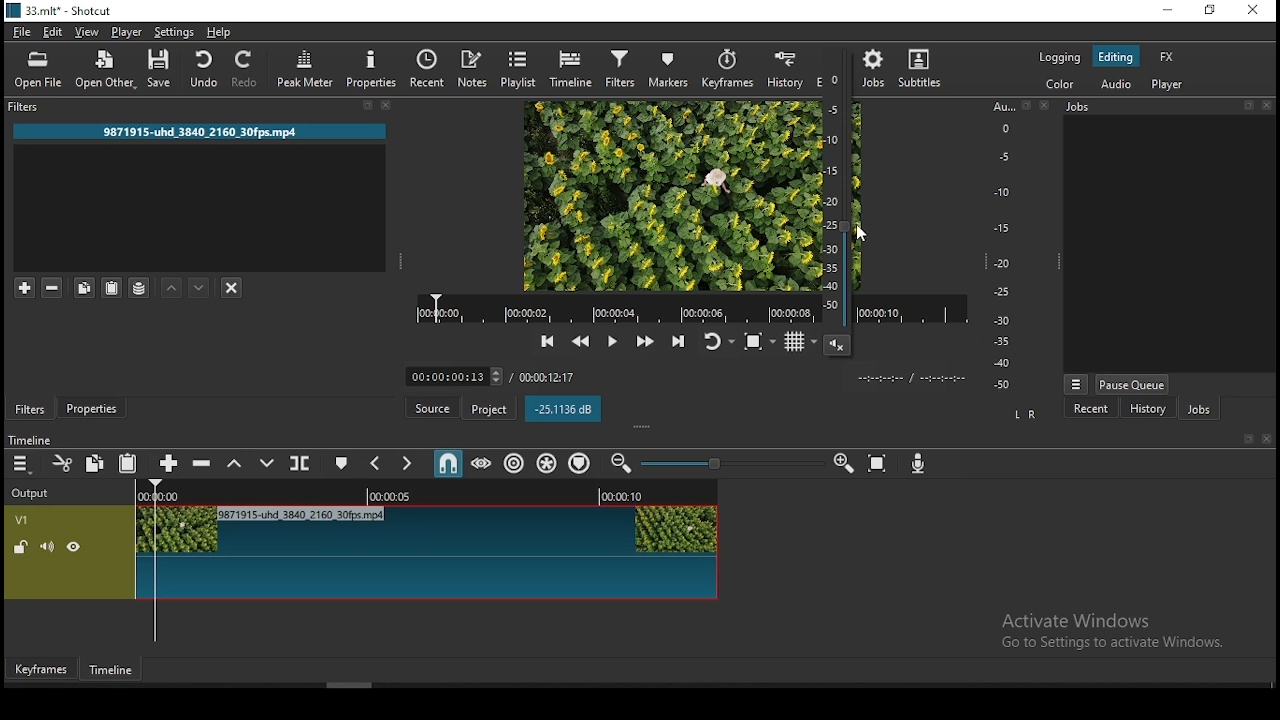 The width and height of the screenshot is (1280, 720). What do you see at coordinates (23, 464) in the screenshot?
I see `menu` at bounding box center [23, 464].